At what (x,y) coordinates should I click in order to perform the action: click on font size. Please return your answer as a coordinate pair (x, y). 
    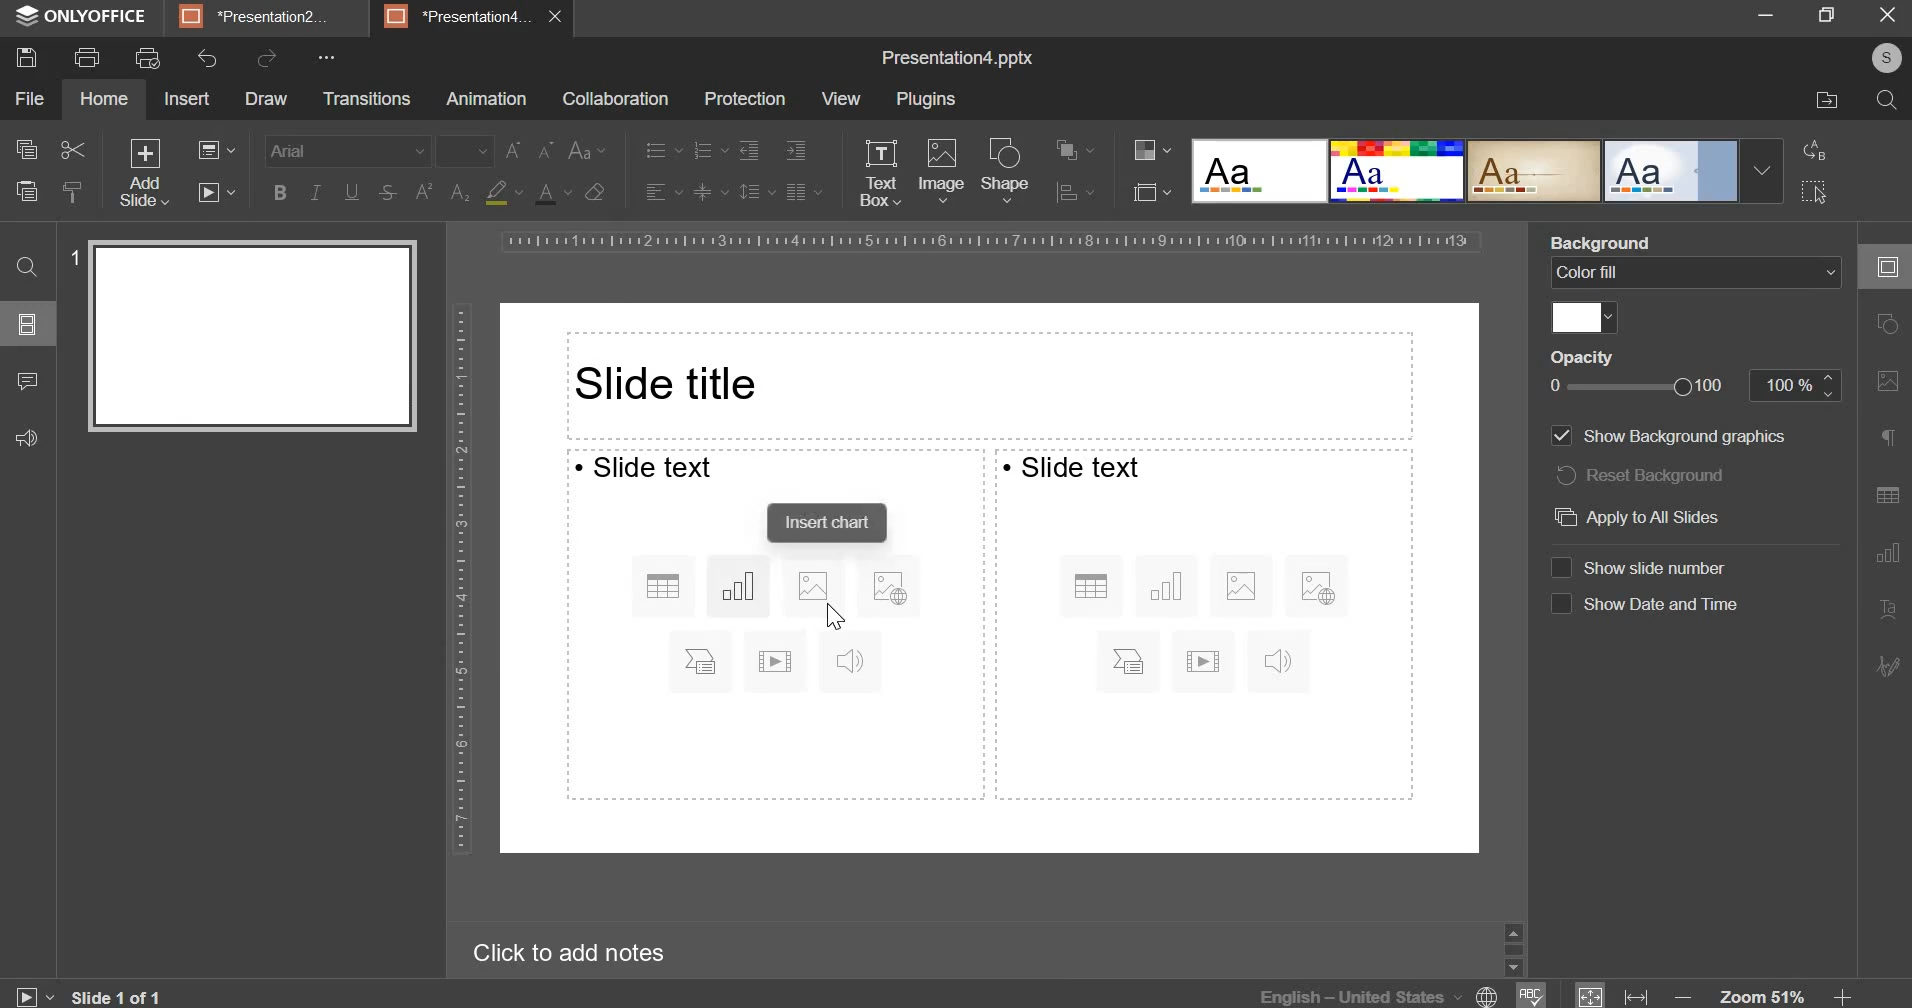
    Looking at the image, I should click on (466, 150).